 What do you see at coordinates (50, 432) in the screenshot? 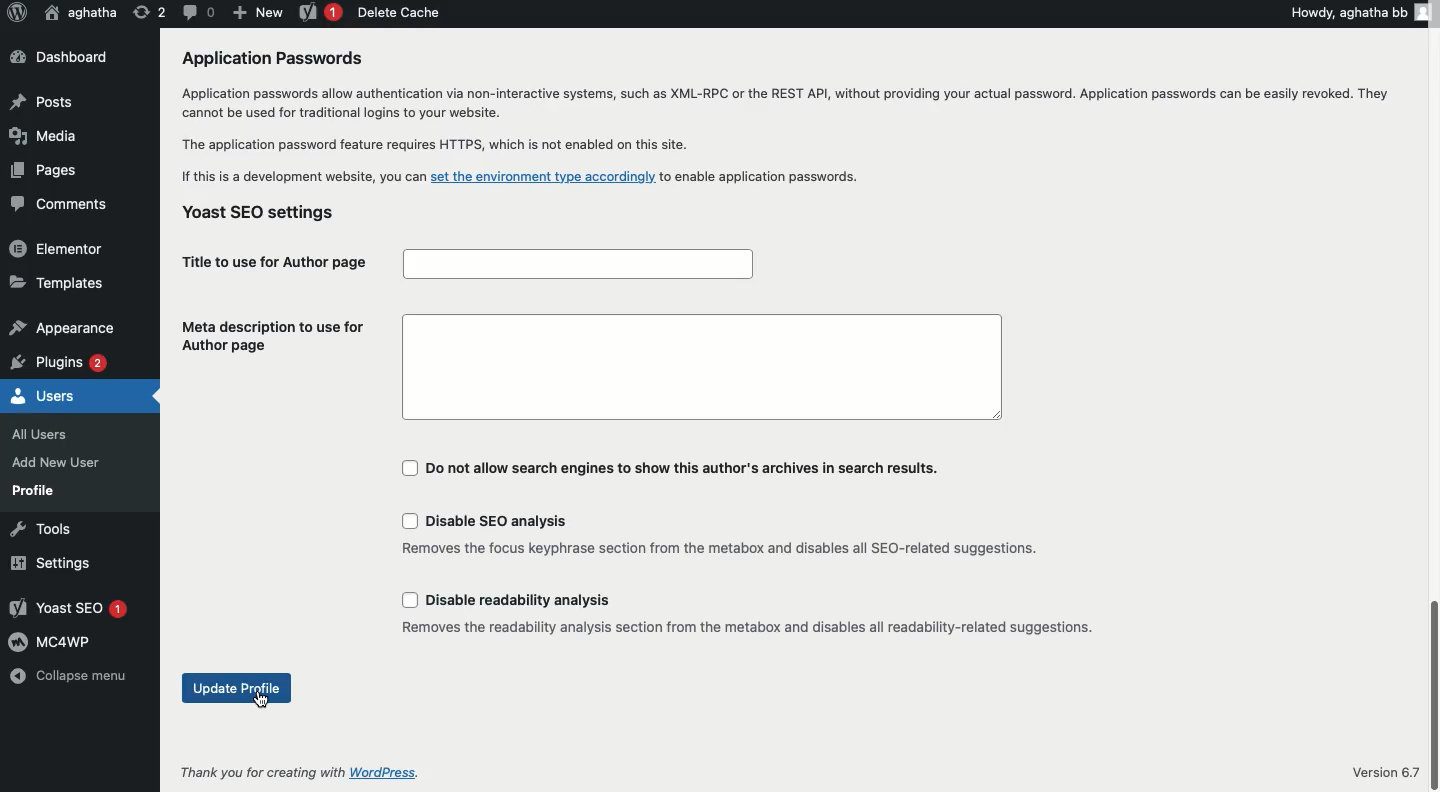
I see `All Users` at bounding box center [50, 432].